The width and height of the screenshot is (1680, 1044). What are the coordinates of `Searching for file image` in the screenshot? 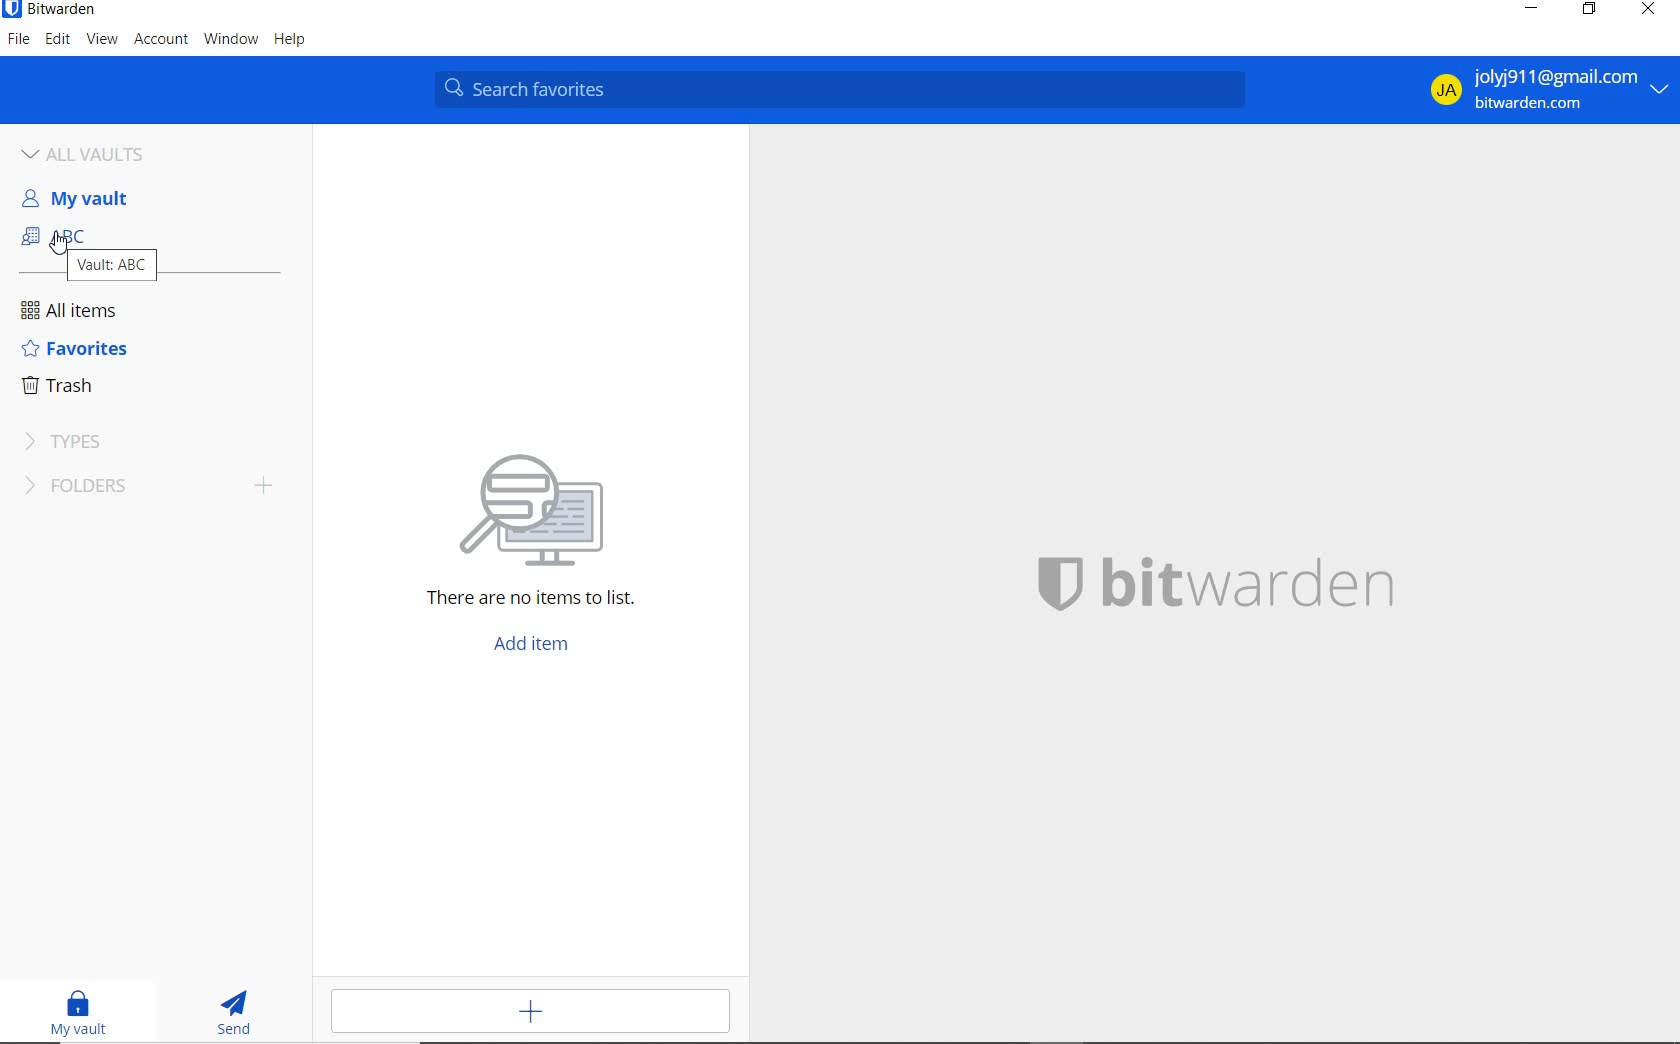 It's located at (557, 501).